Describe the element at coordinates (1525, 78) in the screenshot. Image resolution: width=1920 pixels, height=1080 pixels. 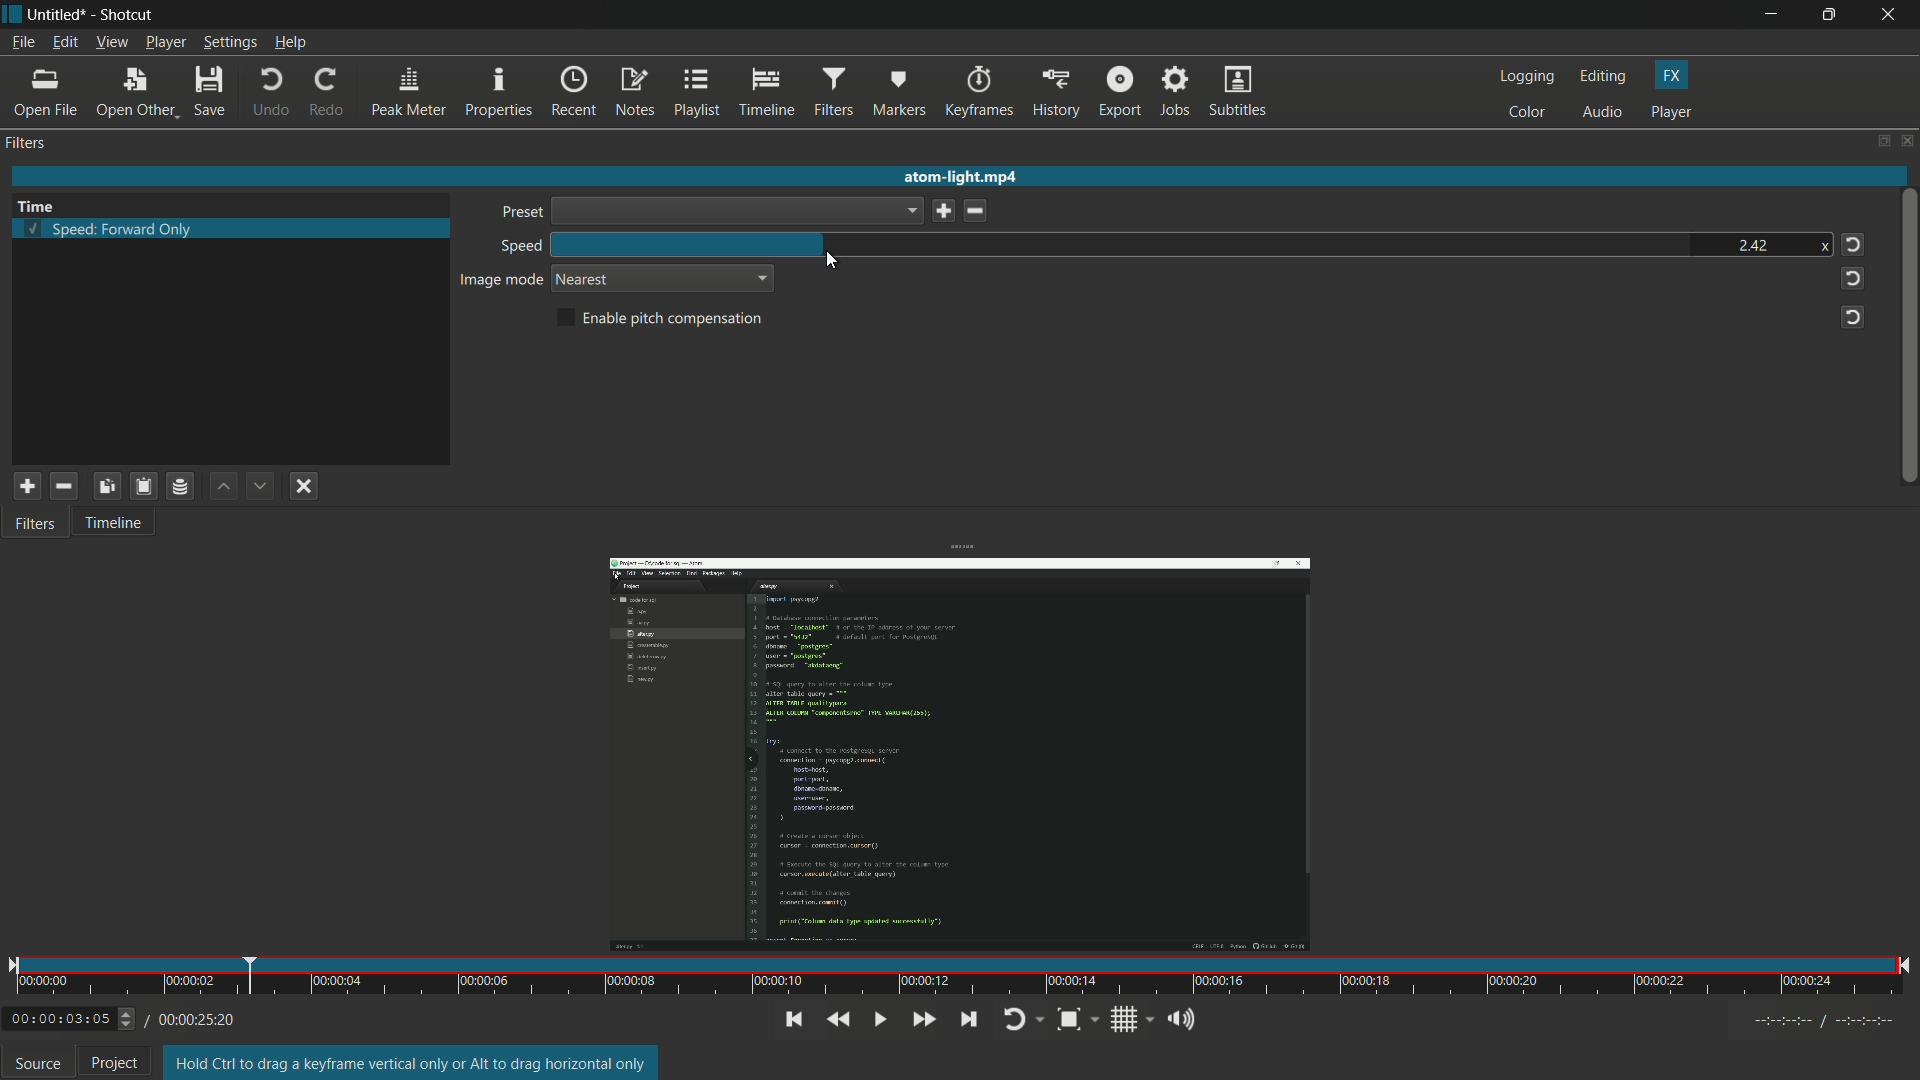
I see `logging` at that location.